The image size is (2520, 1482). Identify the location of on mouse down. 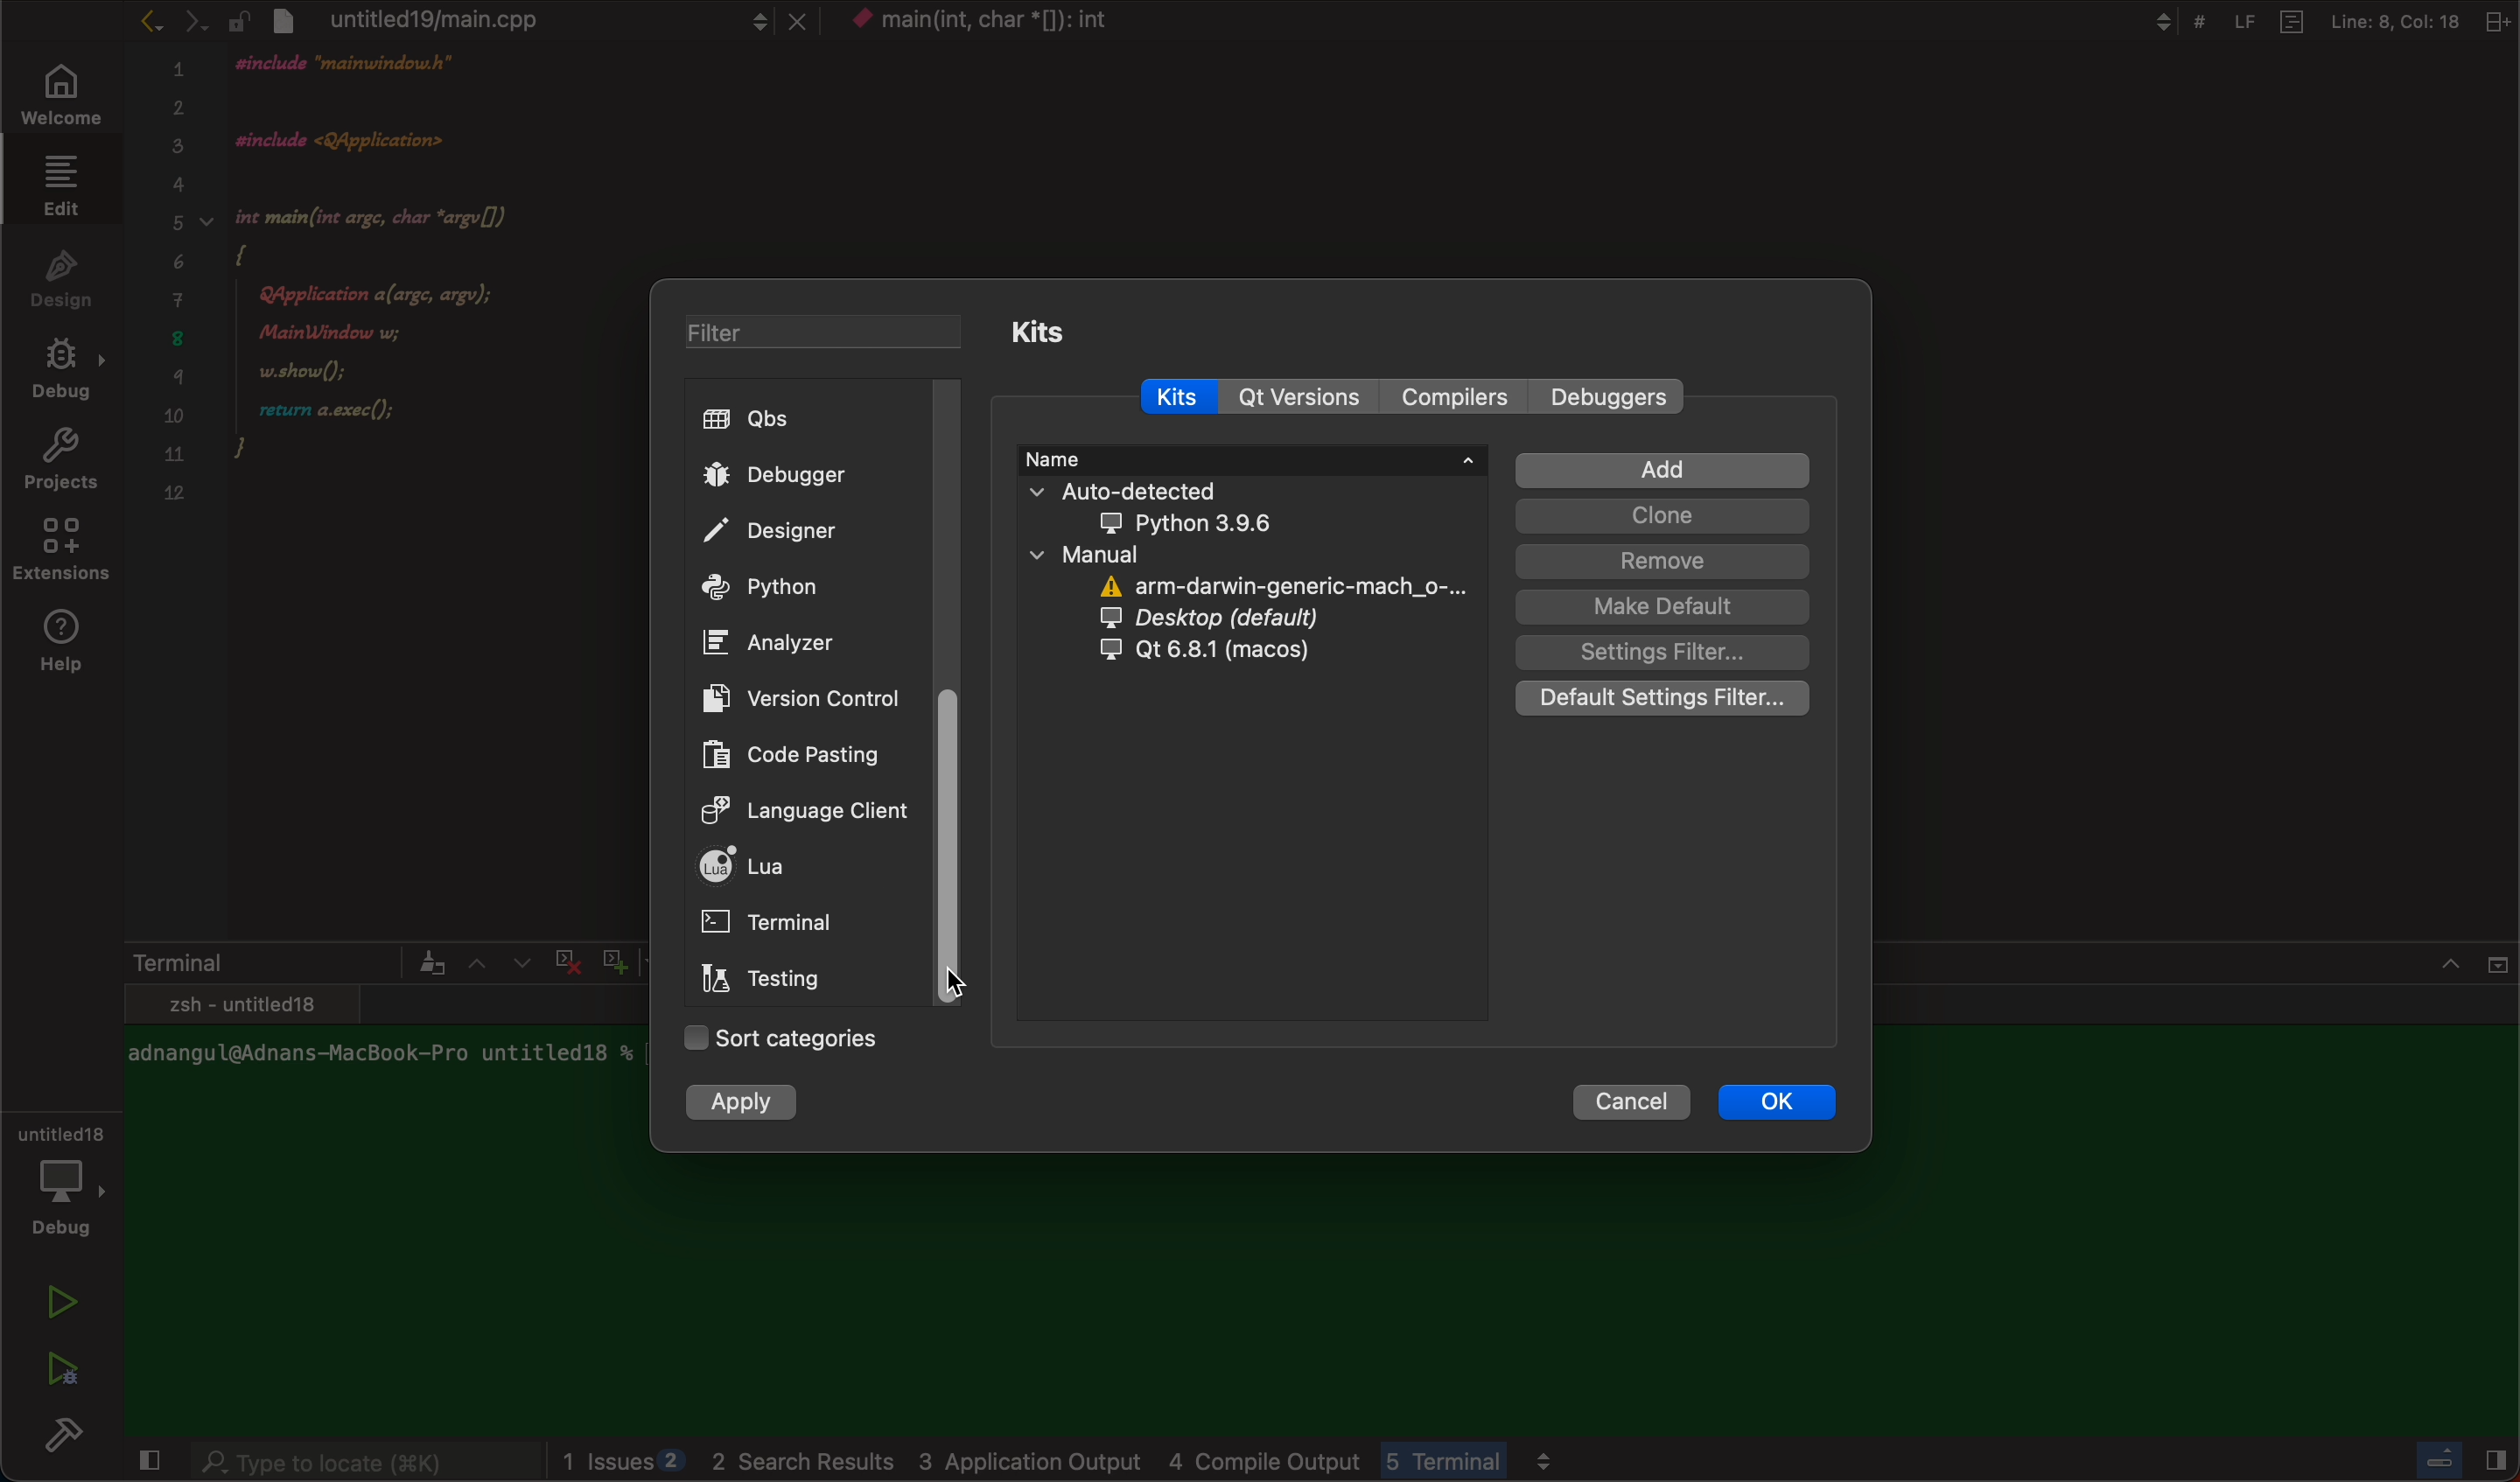
(968, 989).